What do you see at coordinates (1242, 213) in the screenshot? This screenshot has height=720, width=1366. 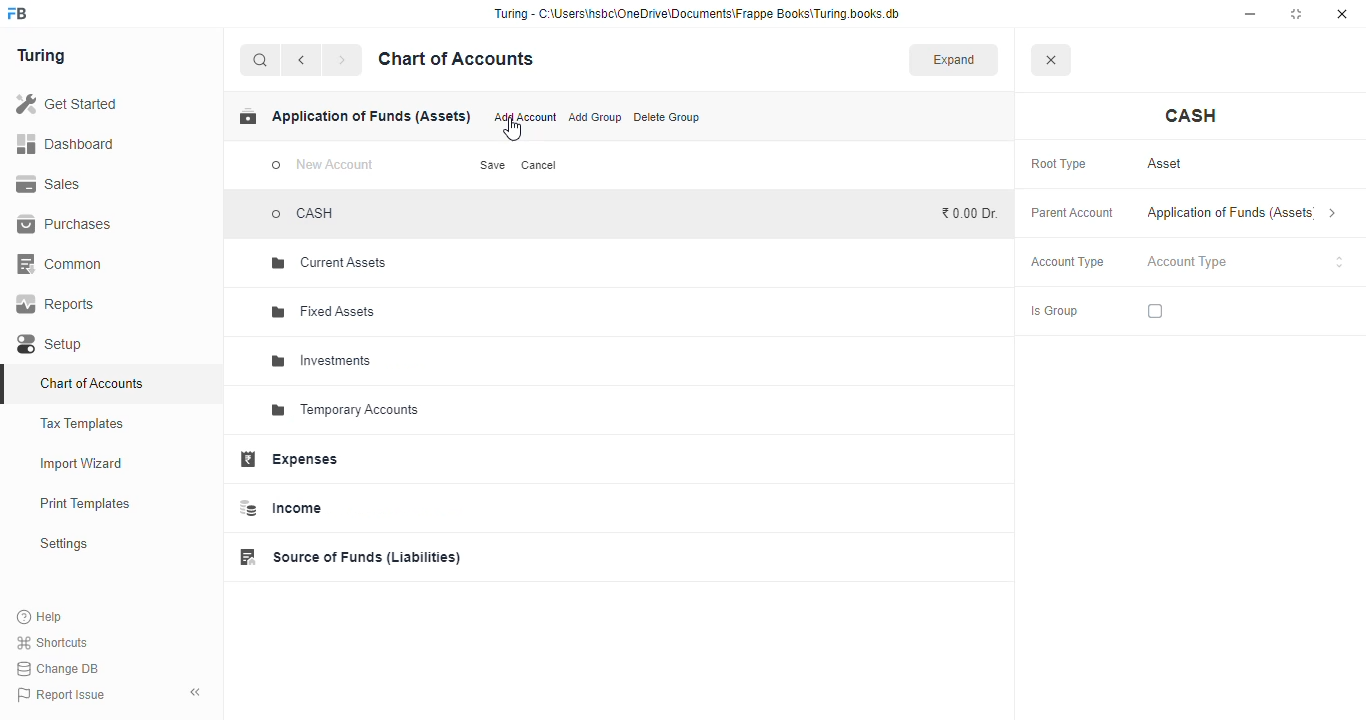 I see `application of funds (assets)` at bounding box center [1242, 213].